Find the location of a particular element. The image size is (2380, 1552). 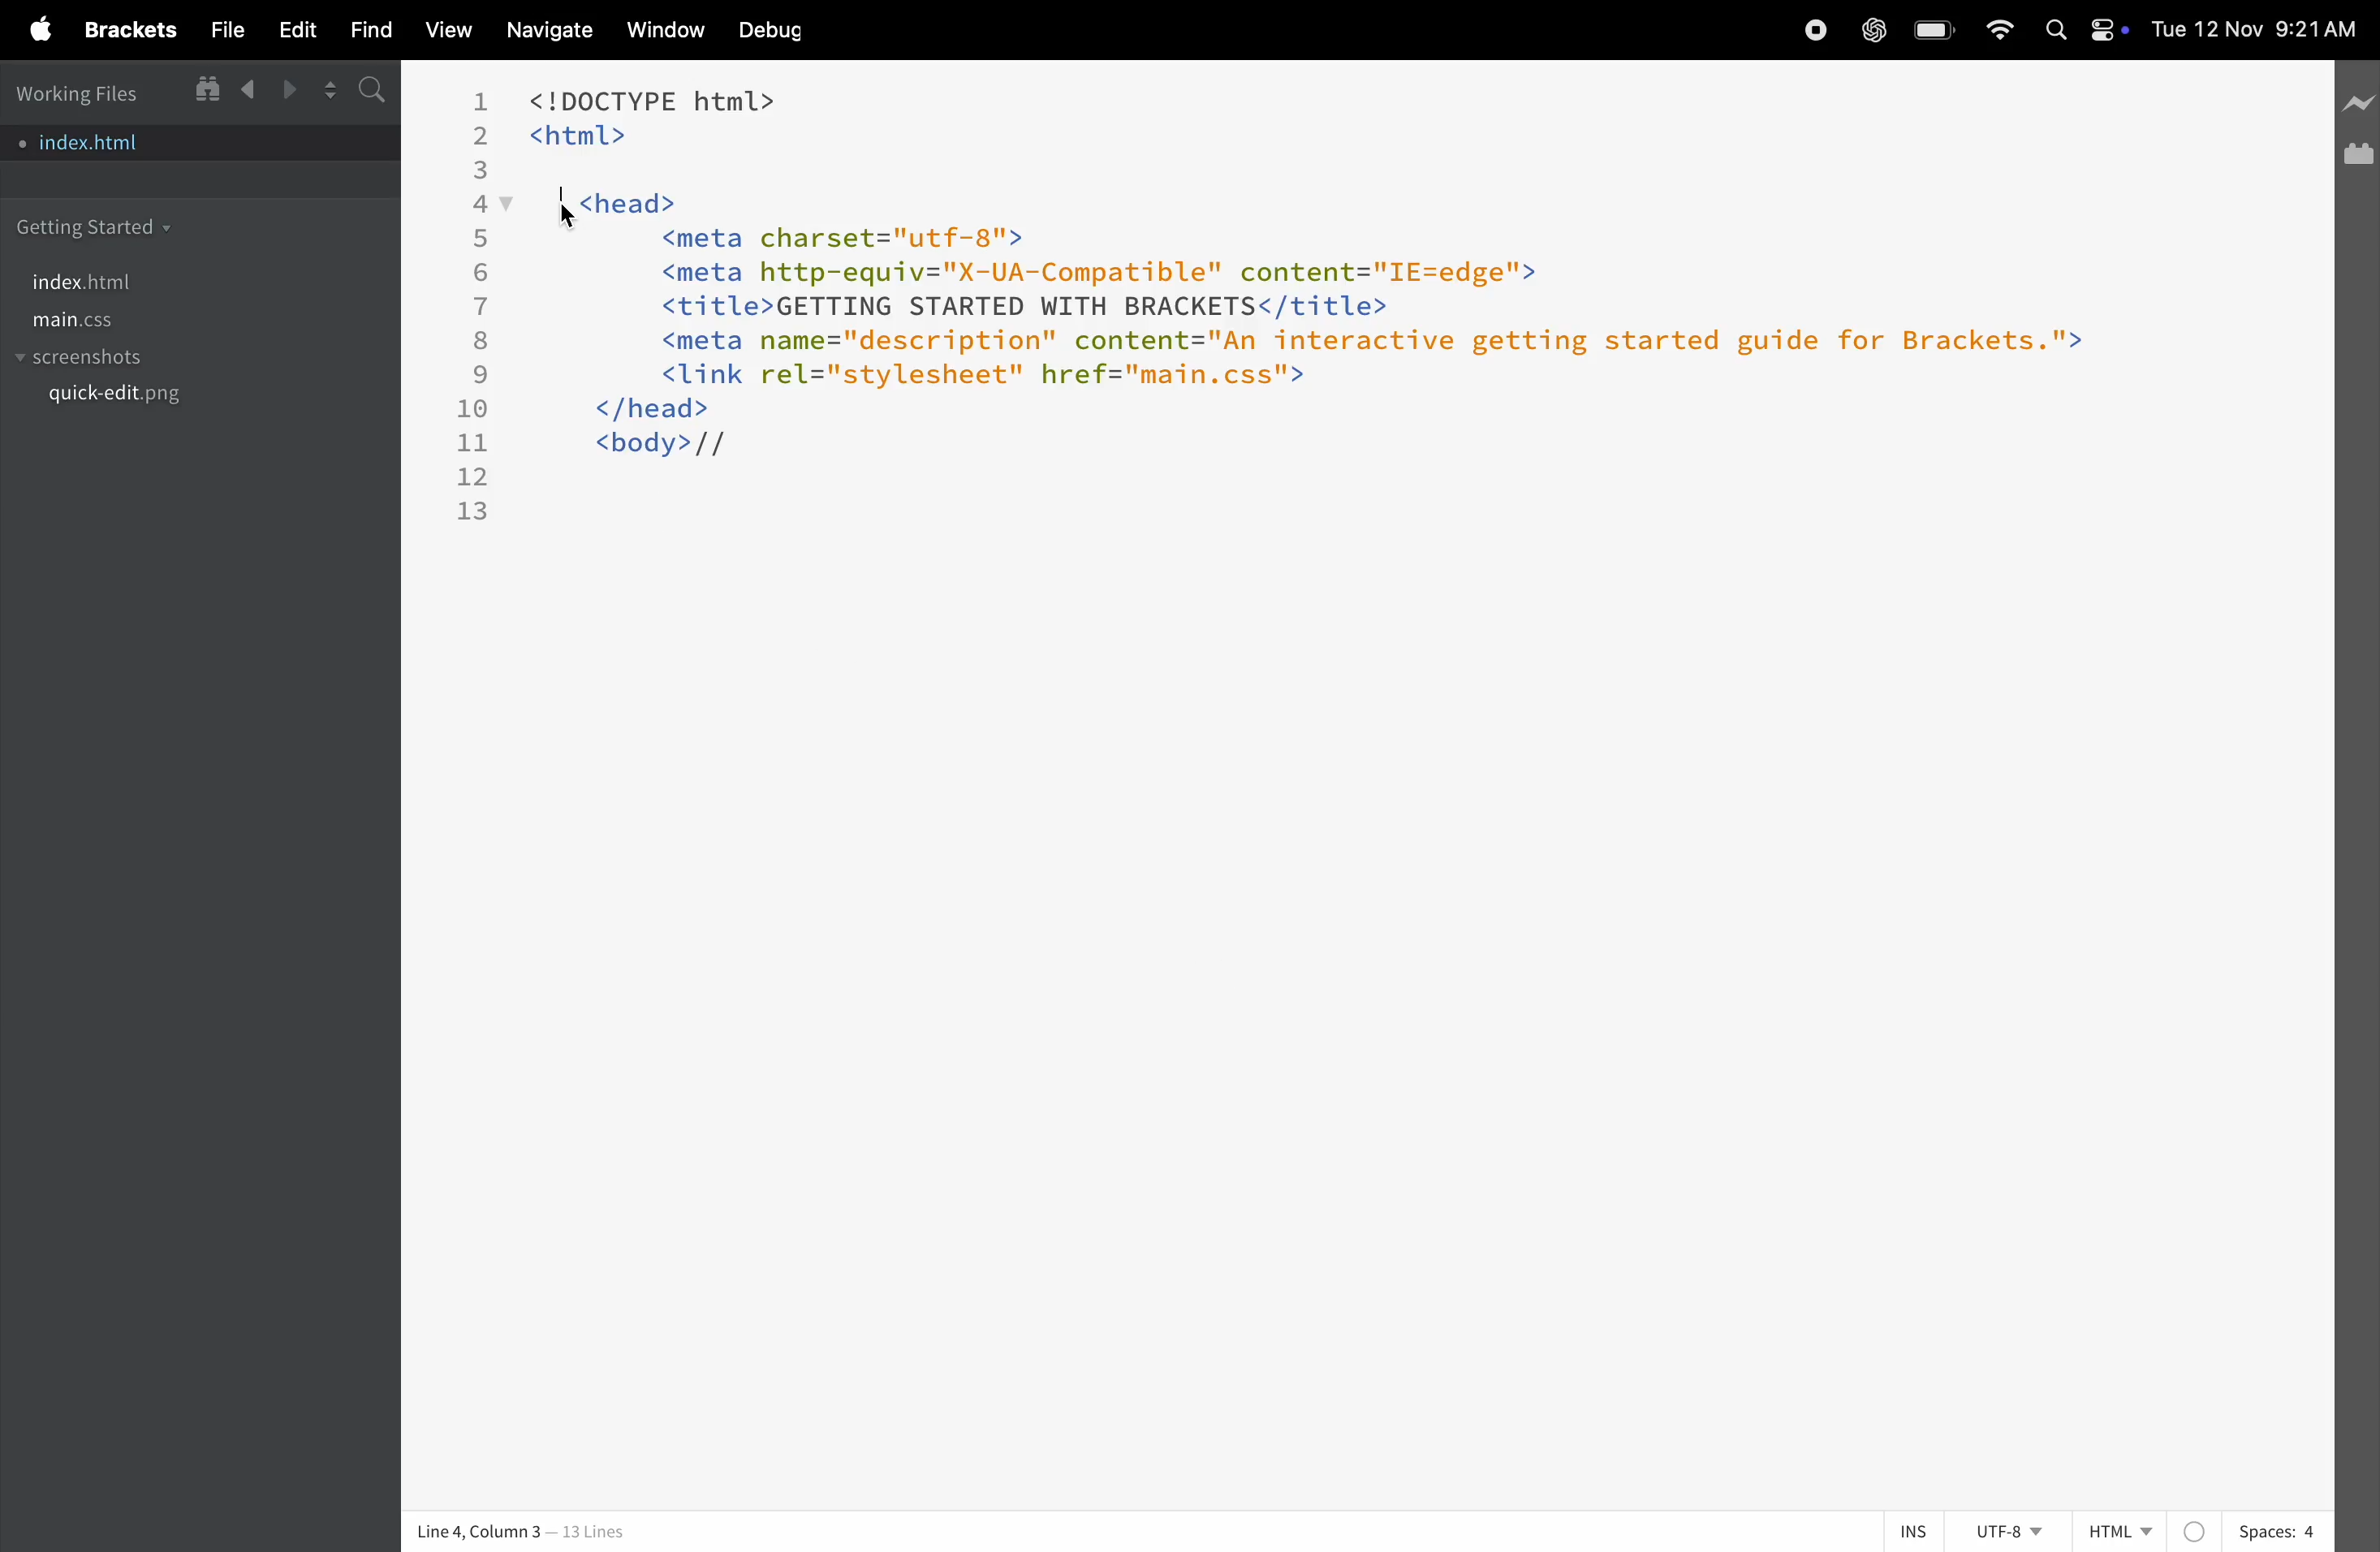

apple menu is located at coordinates (35, 30).